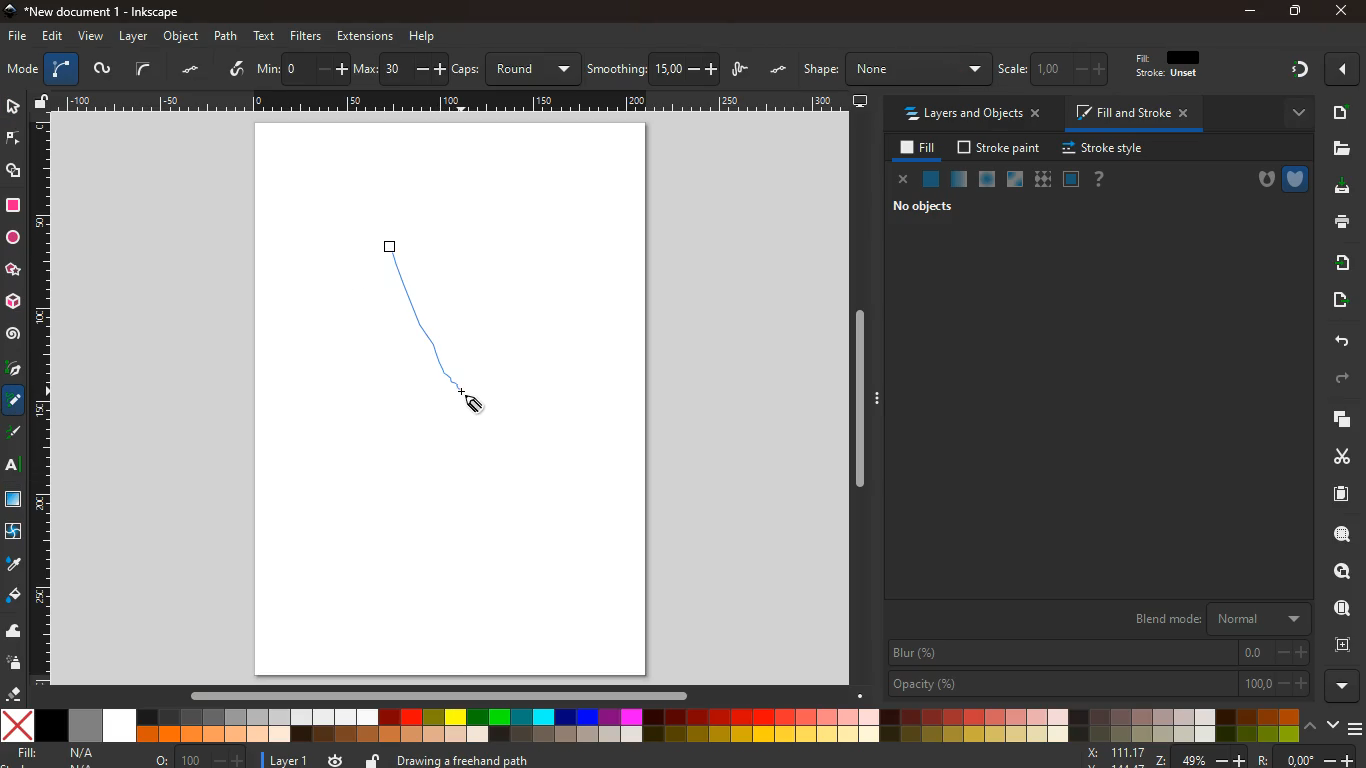 The height and width of the screenshot is (768, 1366). What do you see at coordinates (90, 12) in the screenshot?
I see `*New document 1 - Inkscape` at bounding box center [90, 12].